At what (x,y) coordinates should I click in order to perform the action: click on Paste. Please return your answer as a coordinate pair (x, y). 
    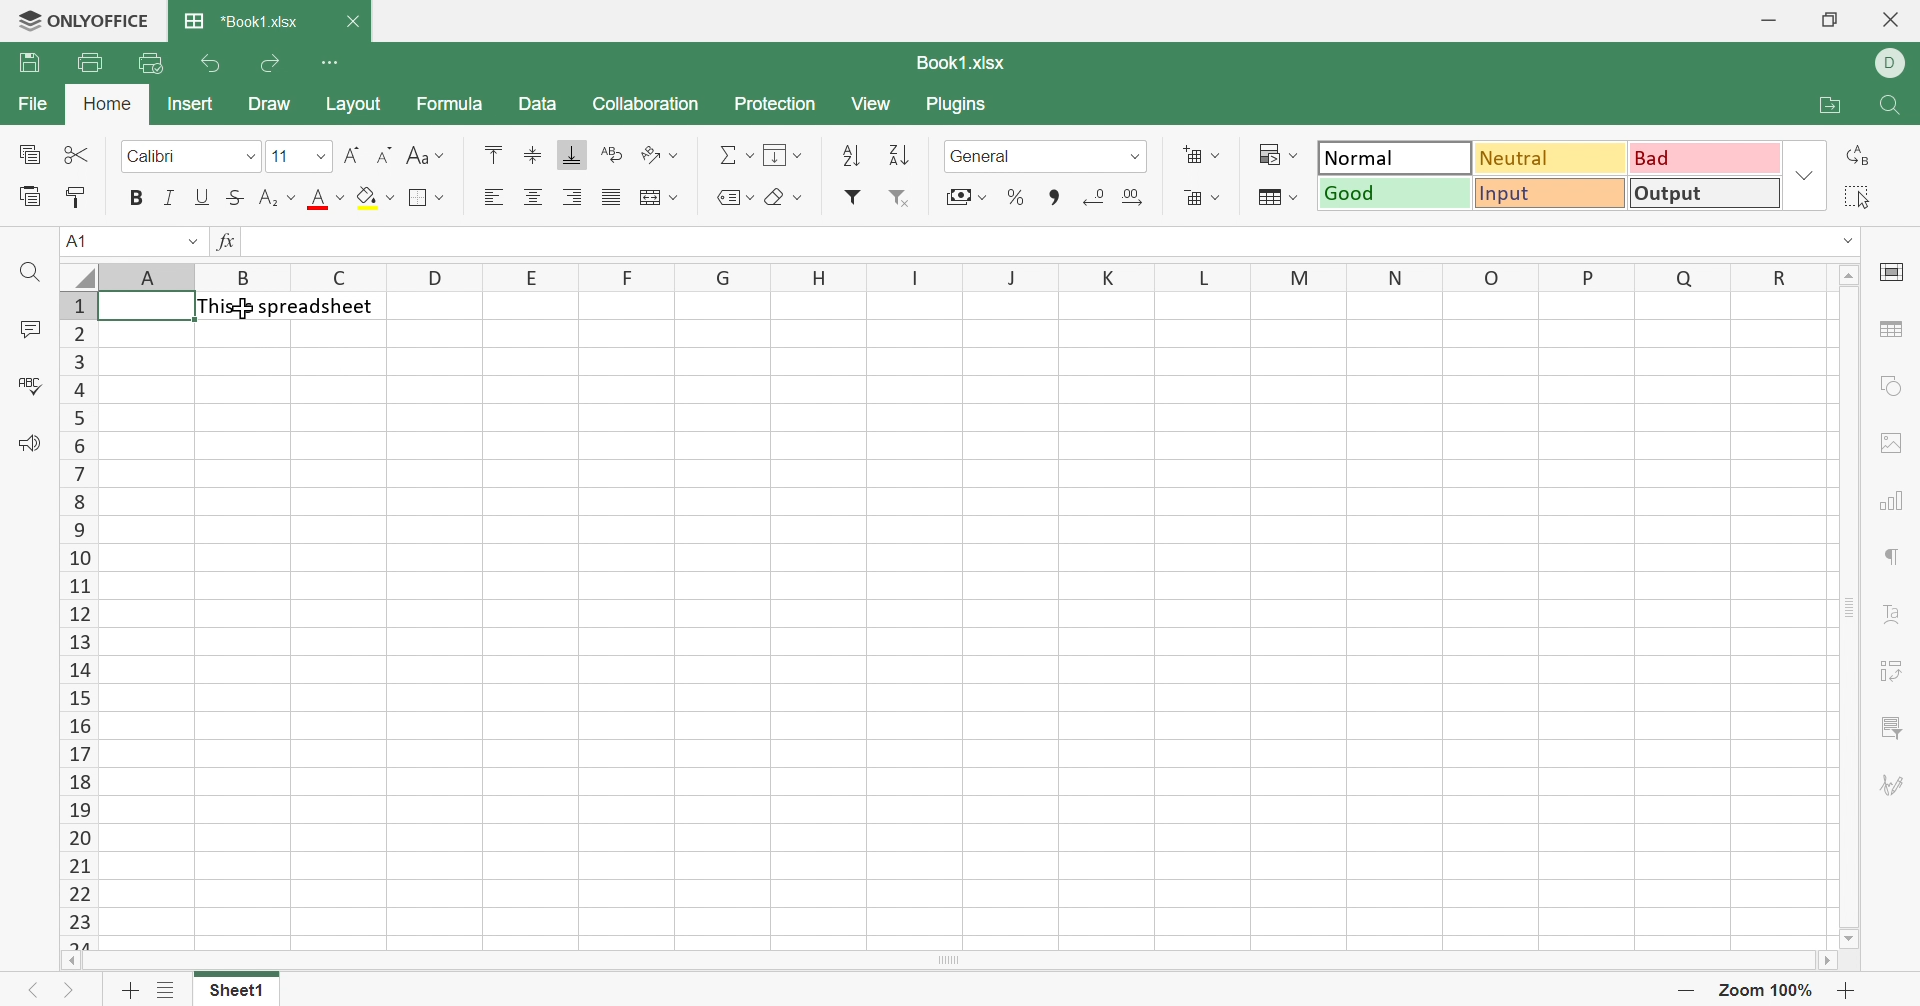
    Looking at the image, I should click on (30, 195).